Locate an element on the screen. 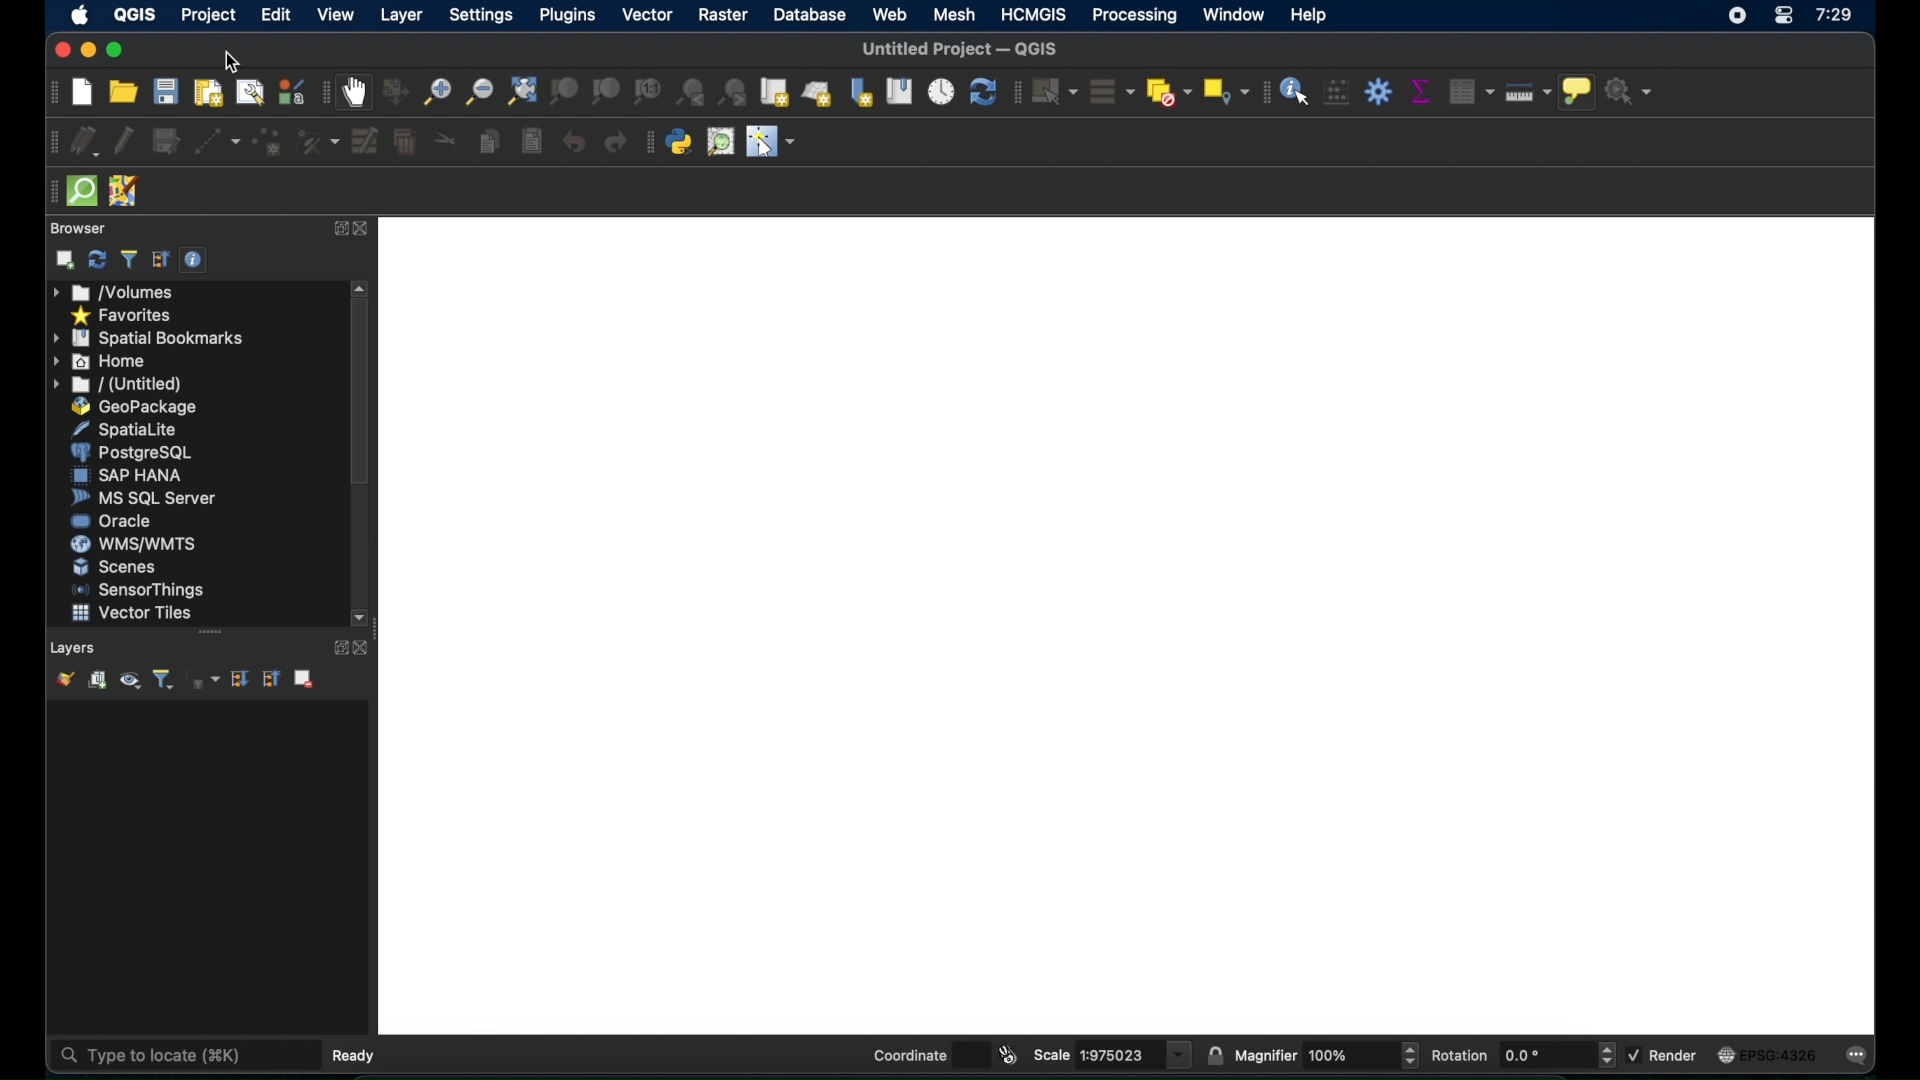 The image size is (1920, 1080). plugins is located at coordinates (574, 15).